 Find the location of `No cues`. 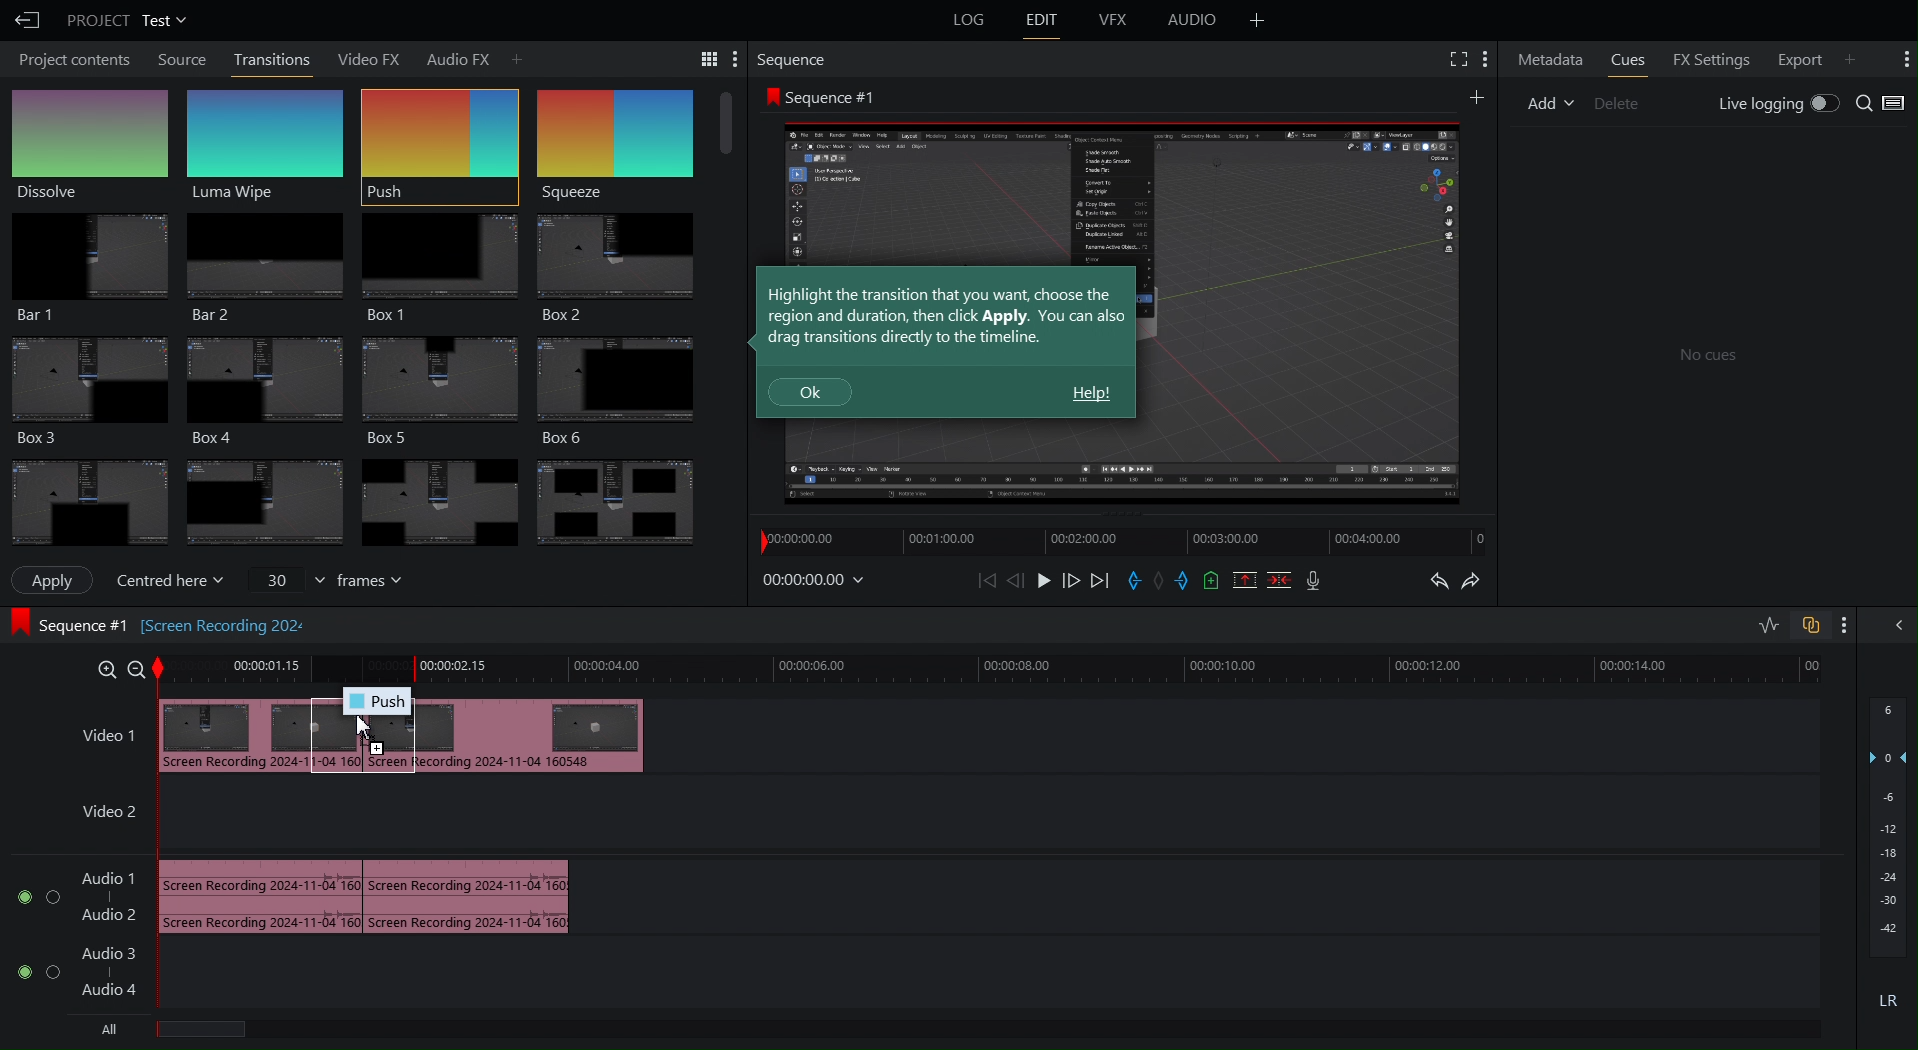

No cues is located at coordinates (1707, 356).